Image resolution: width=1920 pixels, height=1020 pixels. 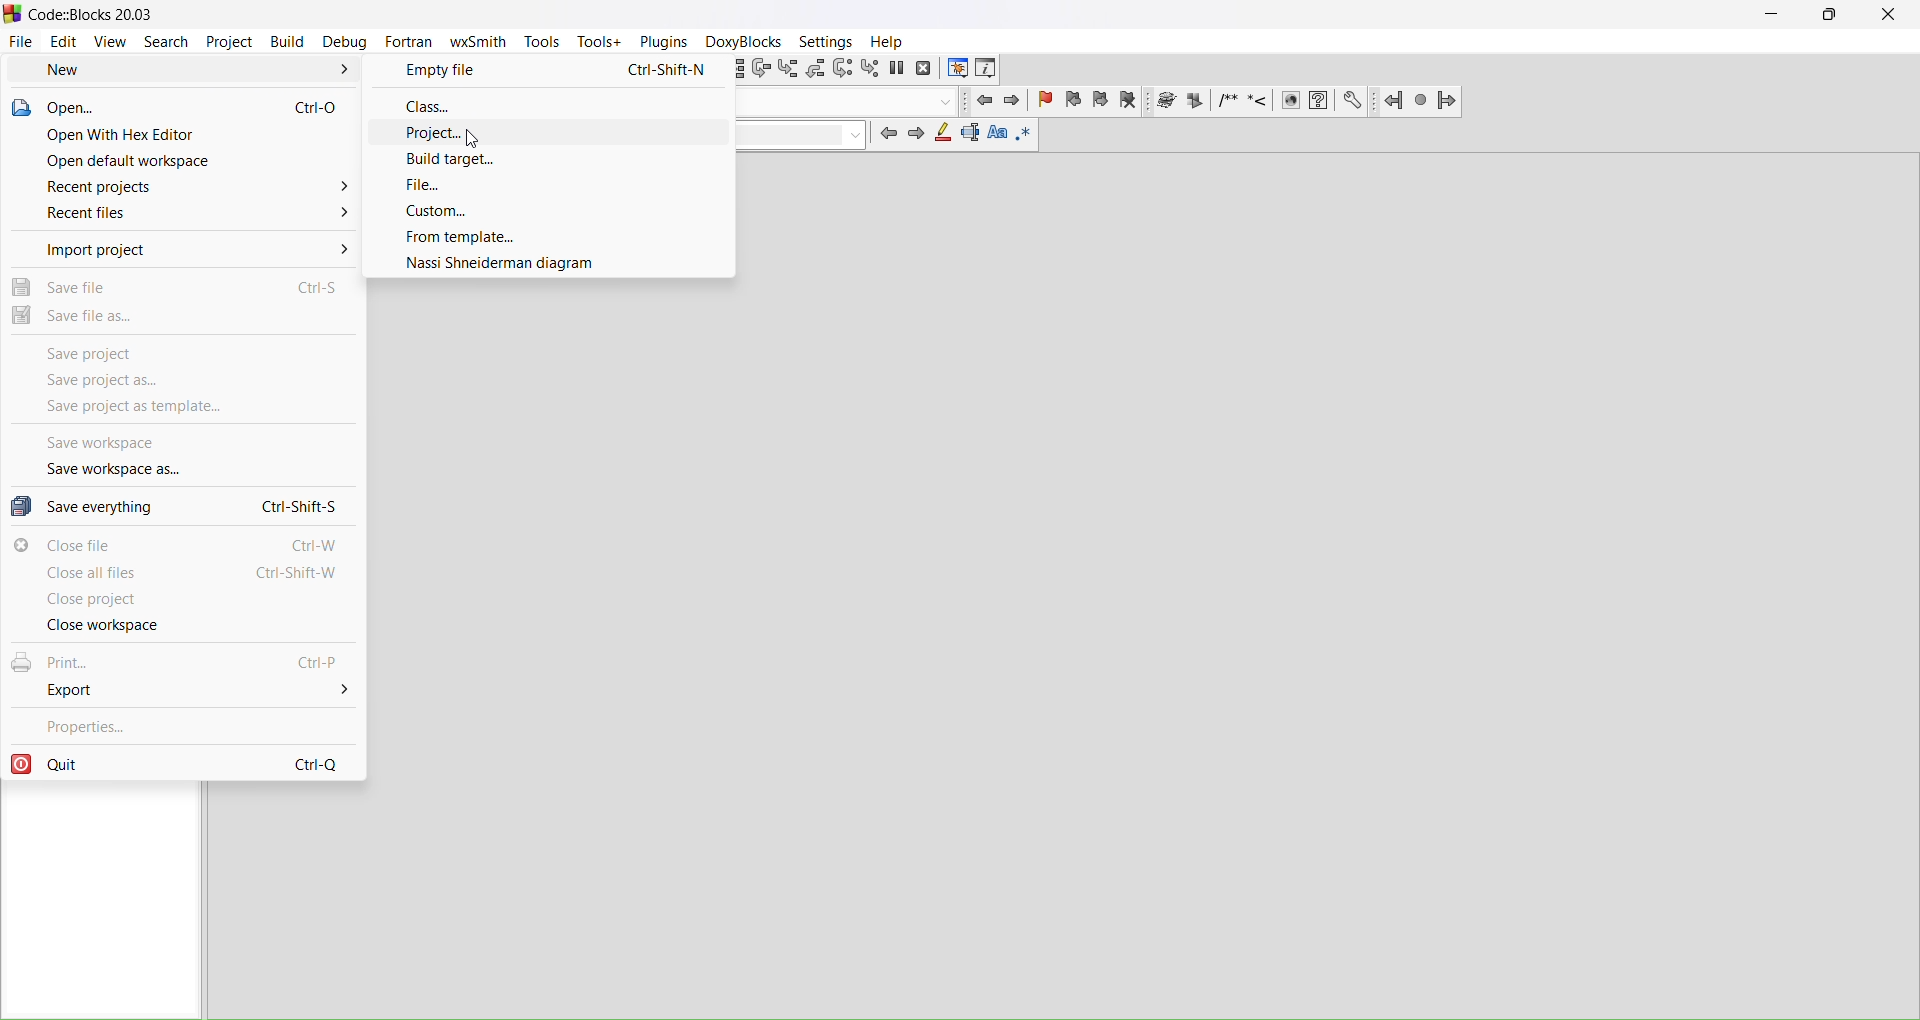 I want to click on save file, so click(x=180, y=285).